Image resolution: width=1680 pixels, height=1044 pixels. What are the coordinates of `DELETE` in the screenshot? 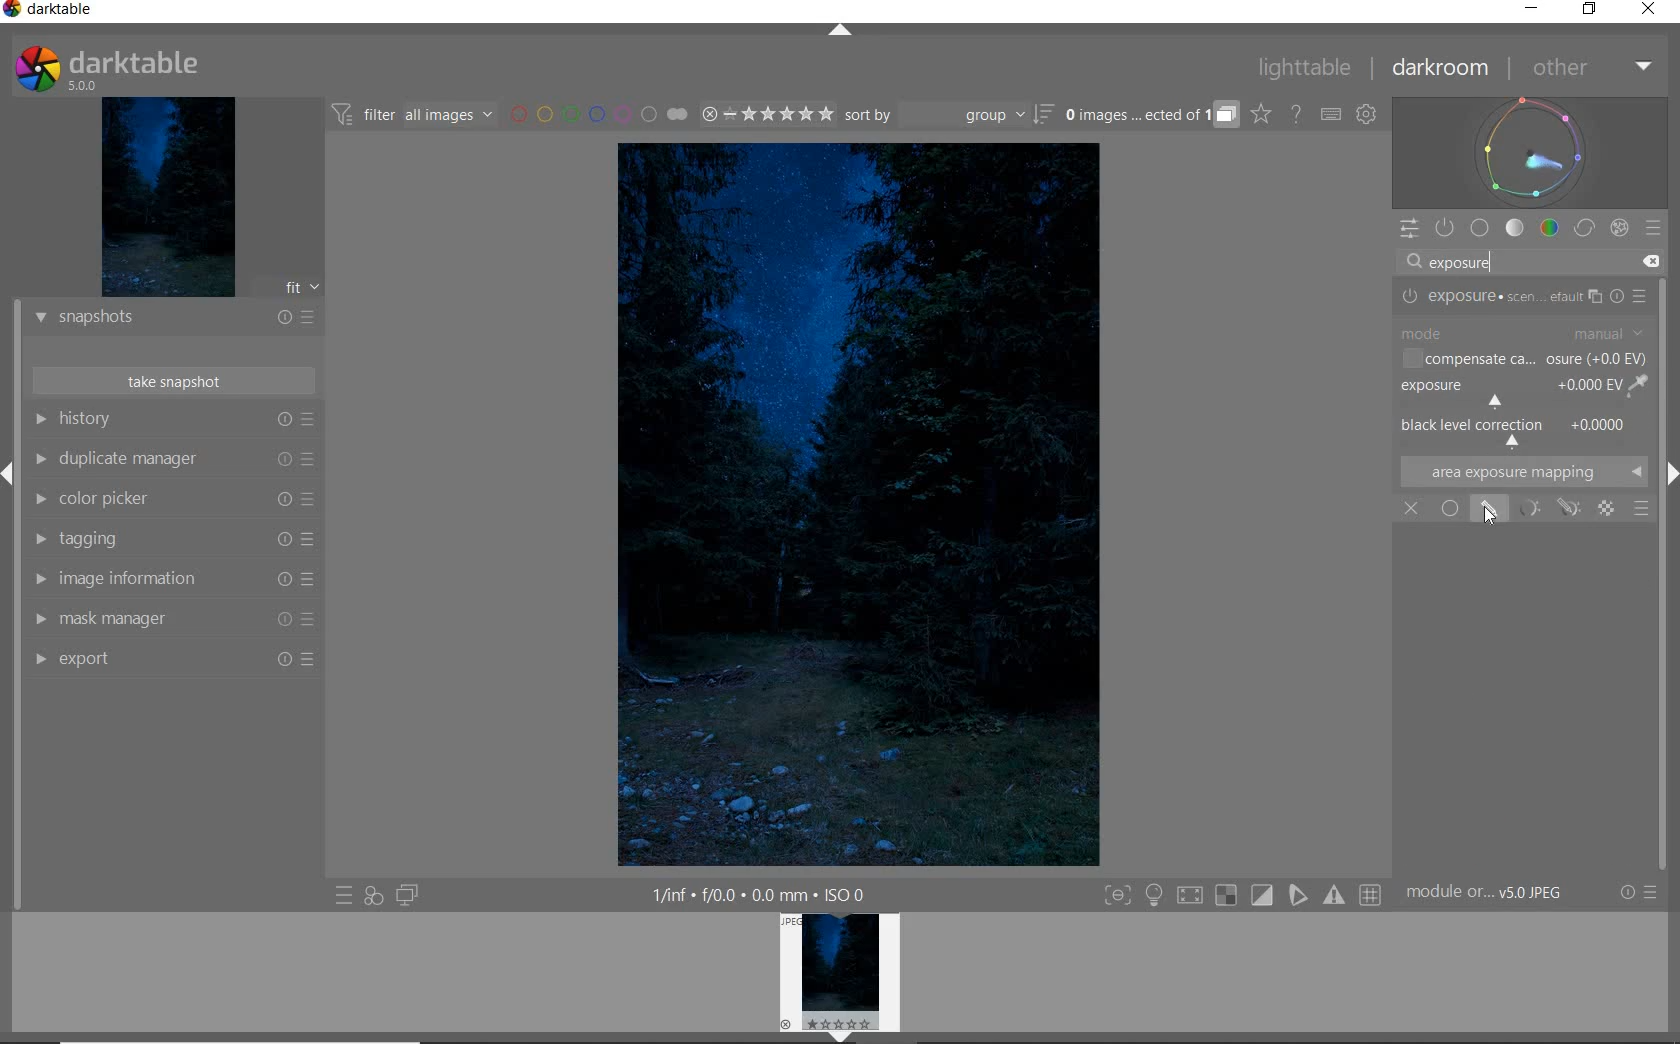 It's located at (1651, 262).